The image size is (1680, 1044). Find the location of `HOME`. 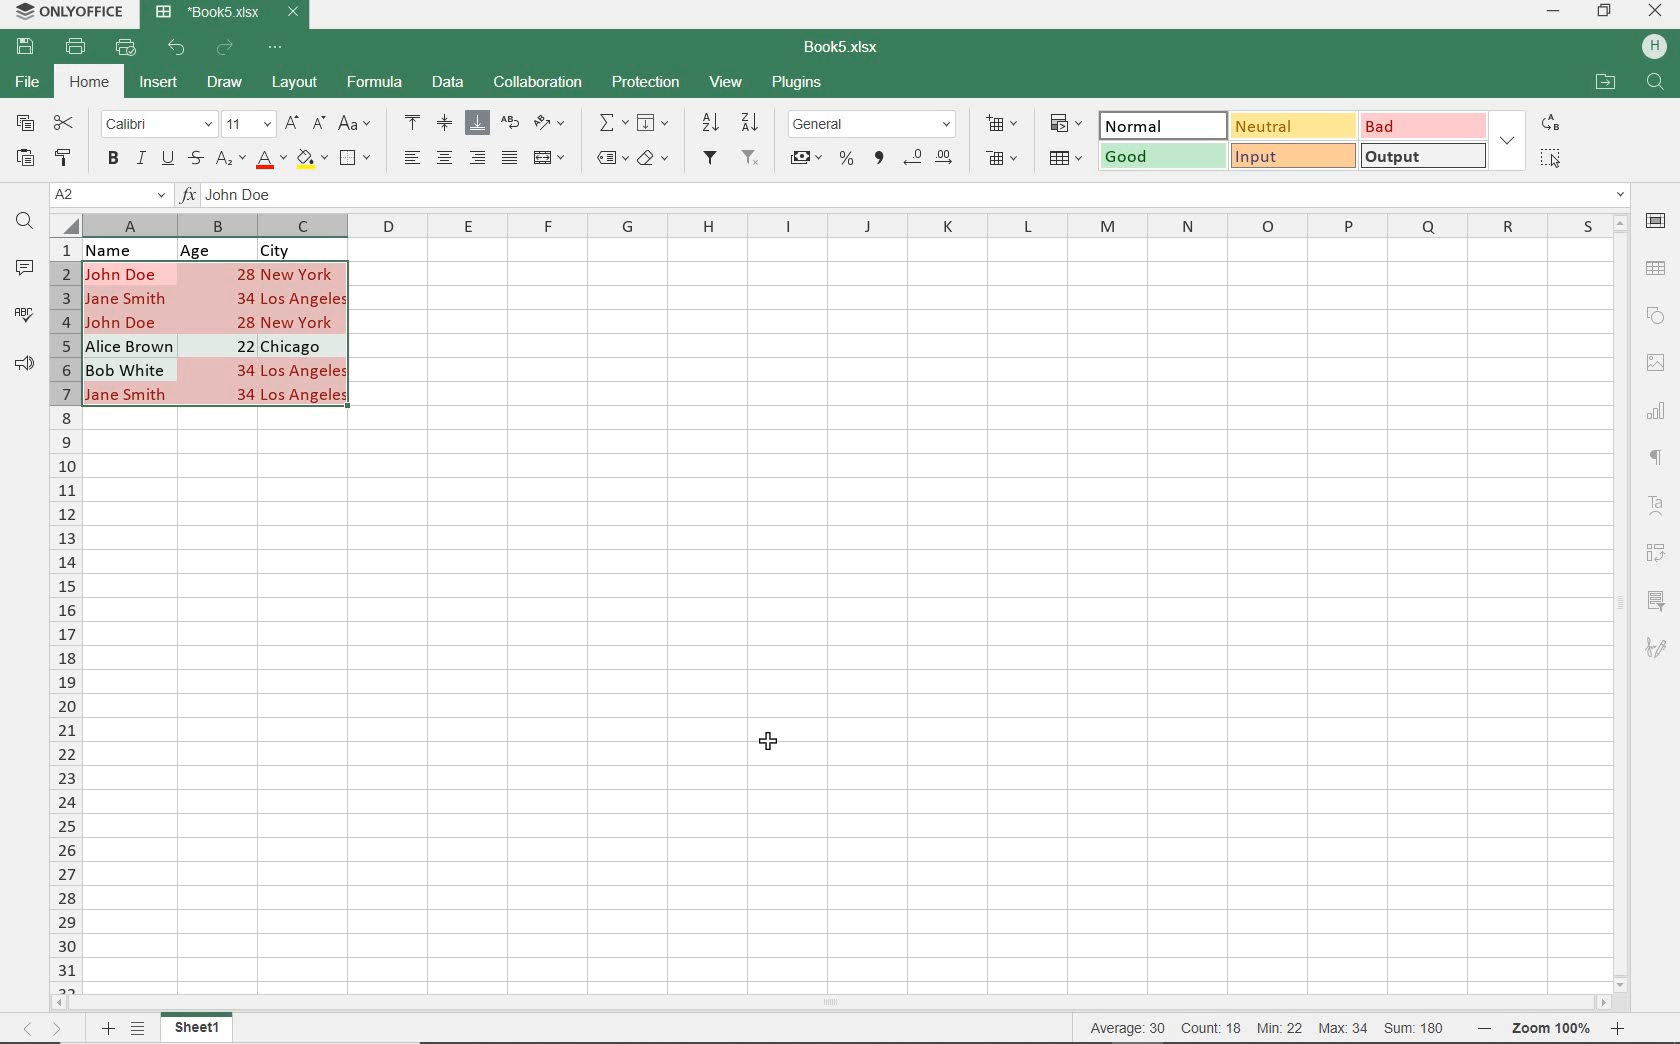

HOME is located at coordinates (91, 84).